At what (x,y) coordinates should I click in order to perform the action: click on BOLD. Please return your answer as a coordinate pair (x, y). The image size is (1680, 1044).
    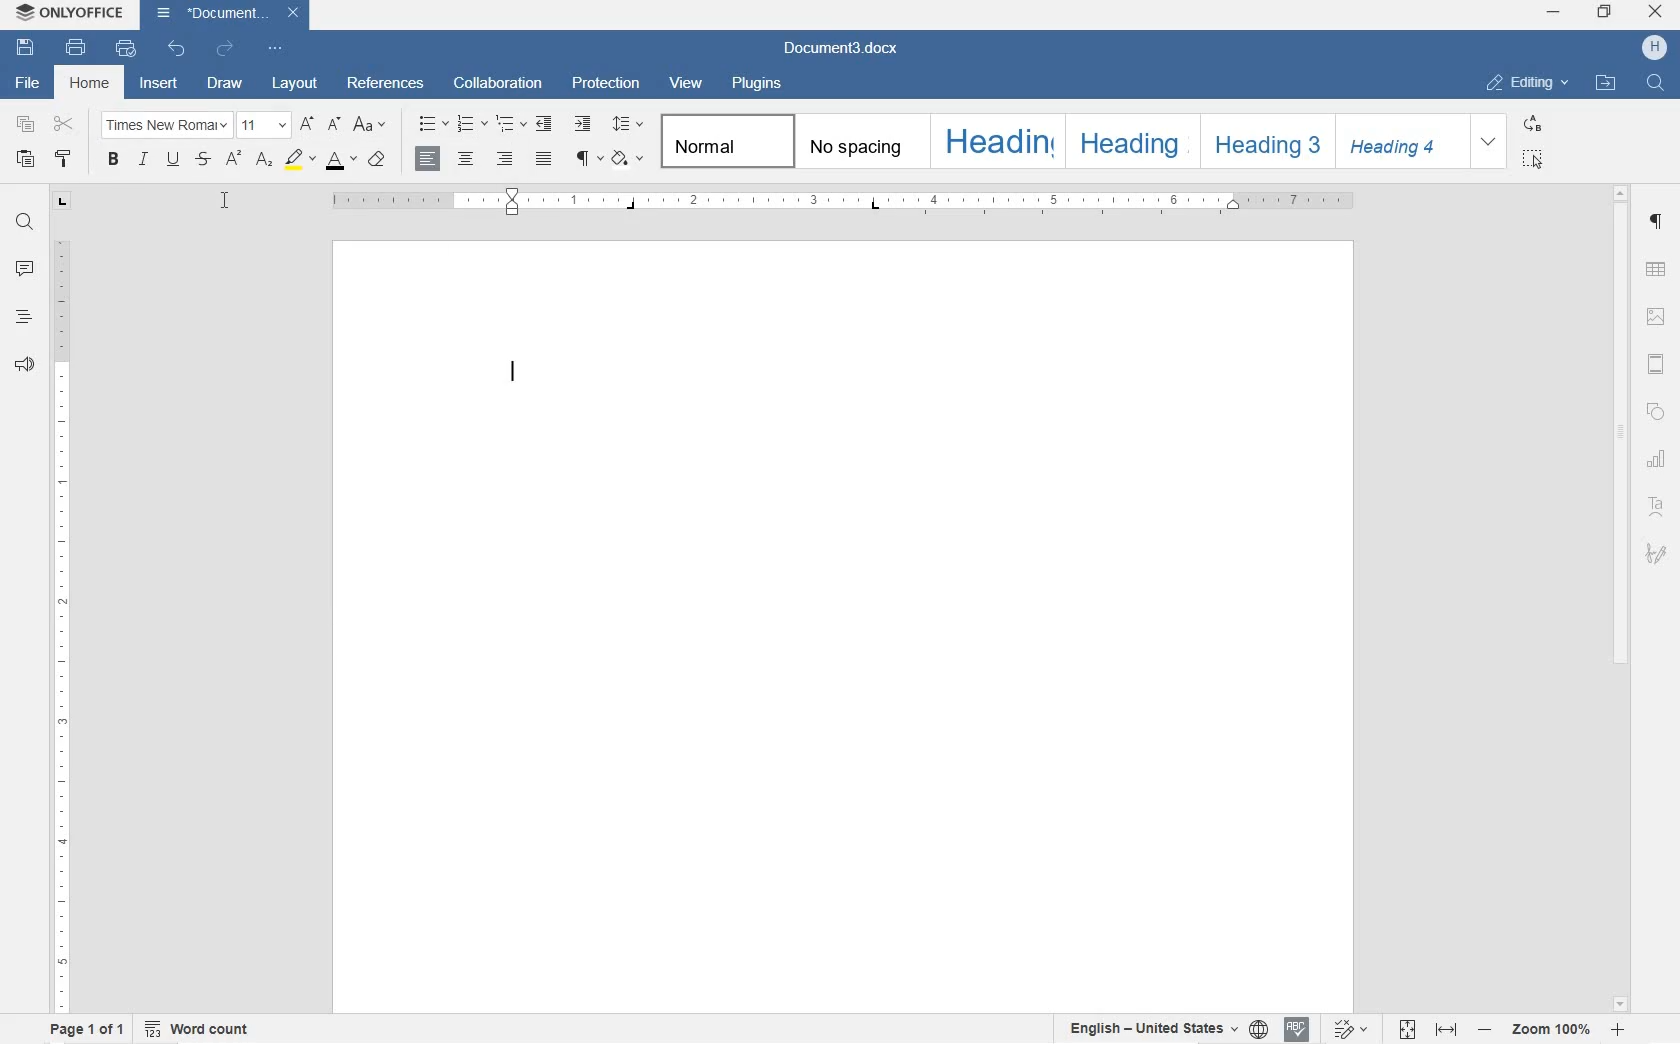
    Looking at the image, I should click on (114, 164).